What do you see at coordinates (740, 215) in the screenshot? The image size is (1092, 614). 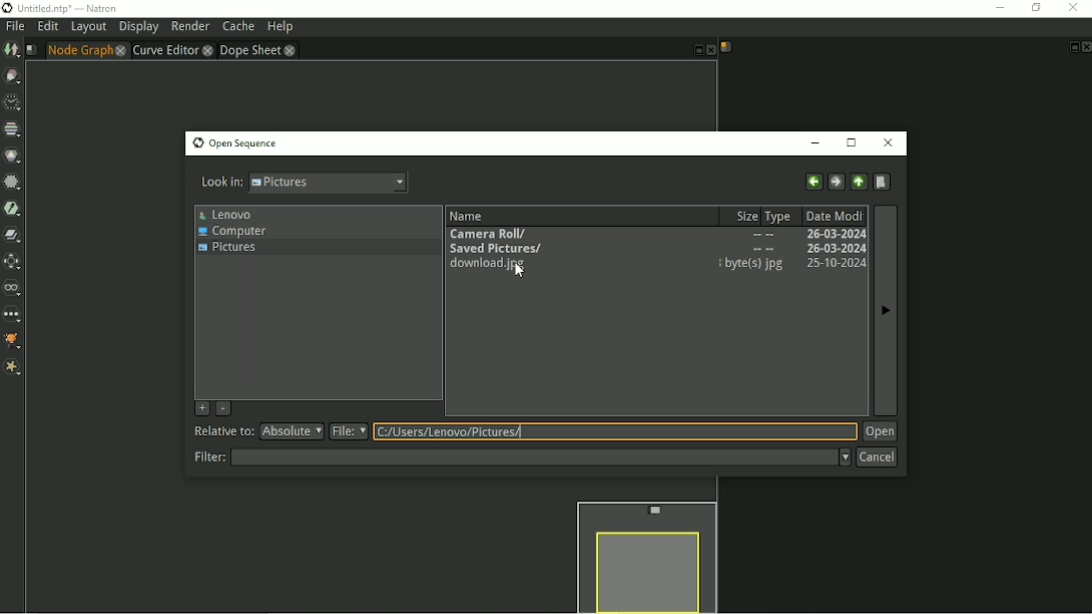 I see `Size` at bounding box center [740, 215].